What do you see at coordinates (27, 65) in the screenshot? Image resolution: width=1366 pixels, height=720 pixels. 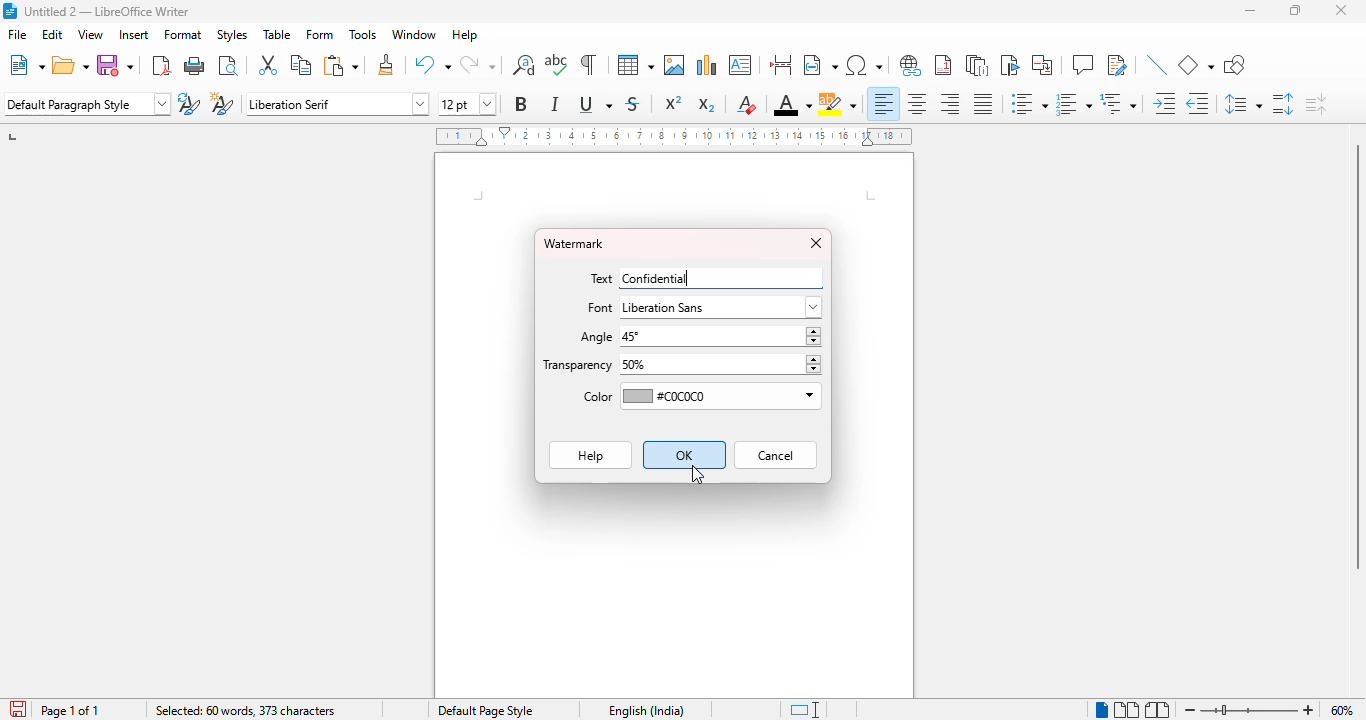 I see `new` at bounding box center [27, 65].